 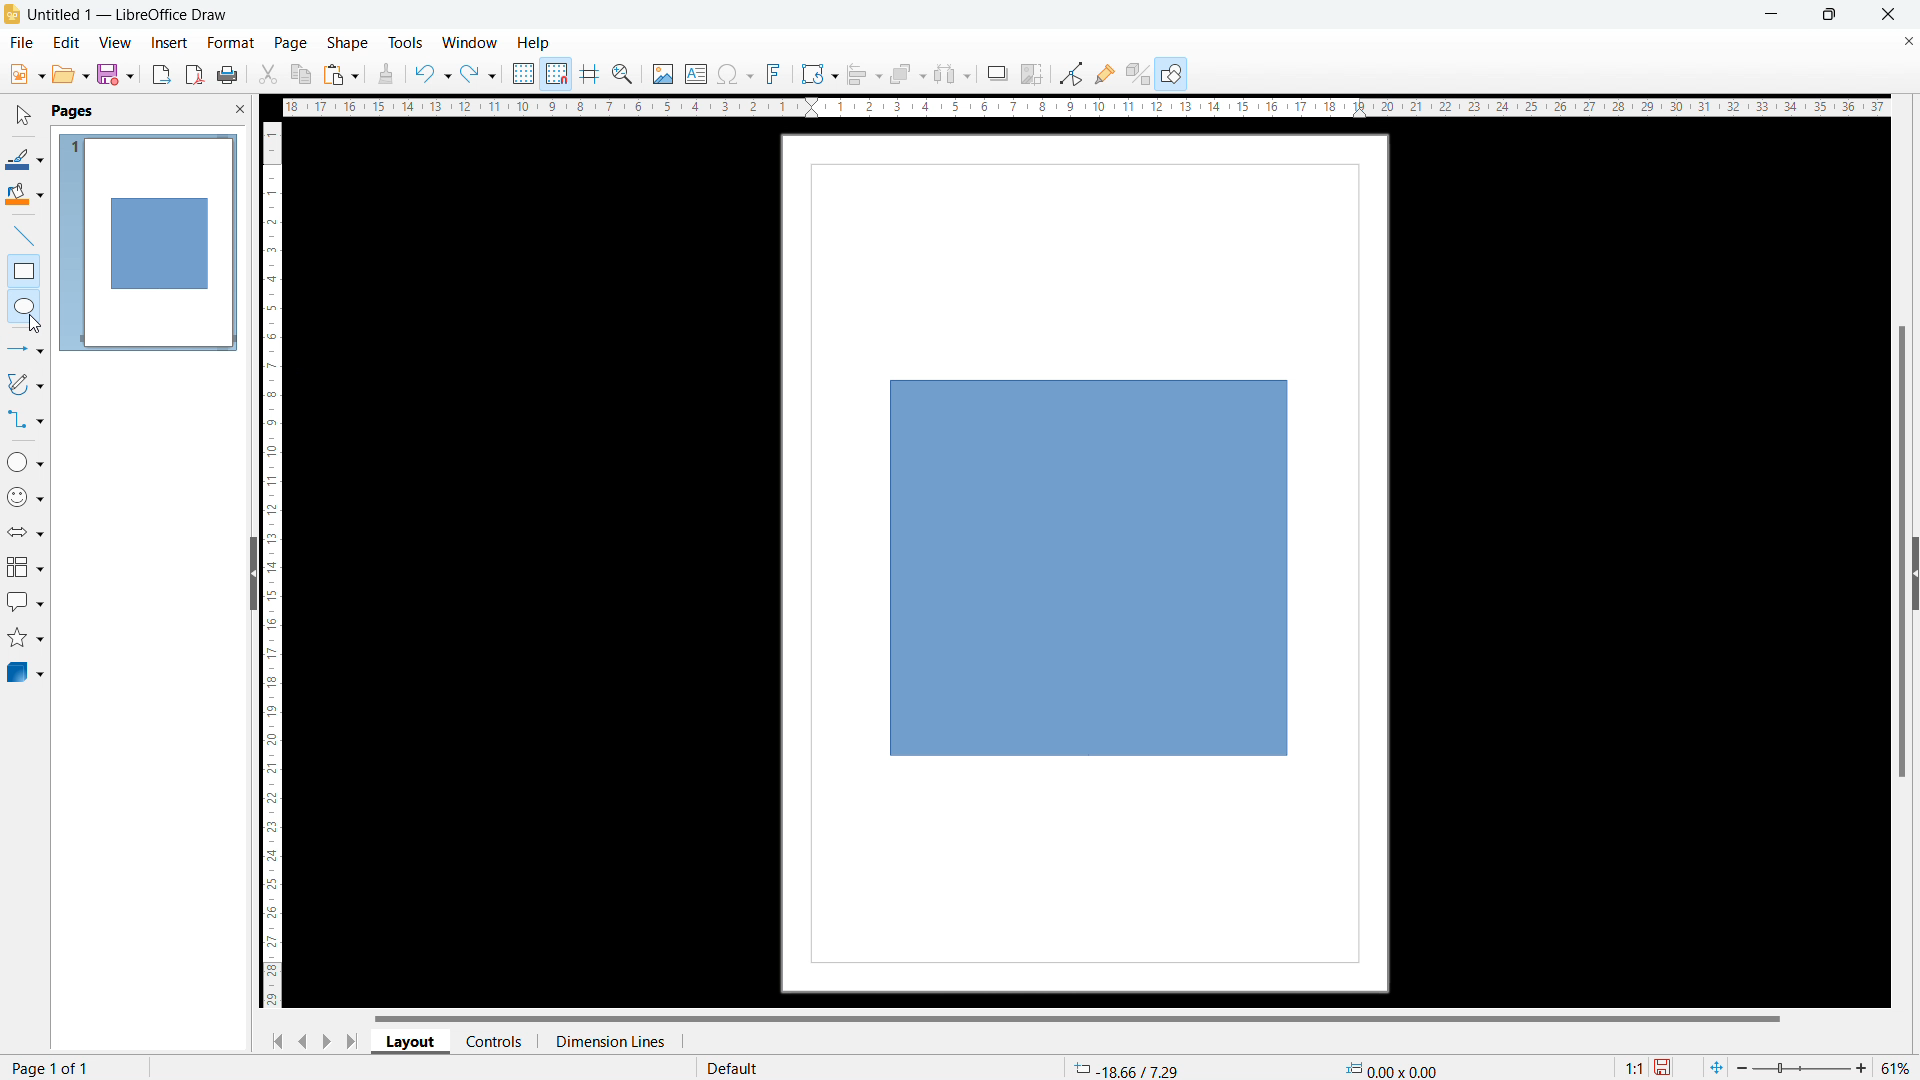 I want to click on shadow, so click(x=996, y=74).